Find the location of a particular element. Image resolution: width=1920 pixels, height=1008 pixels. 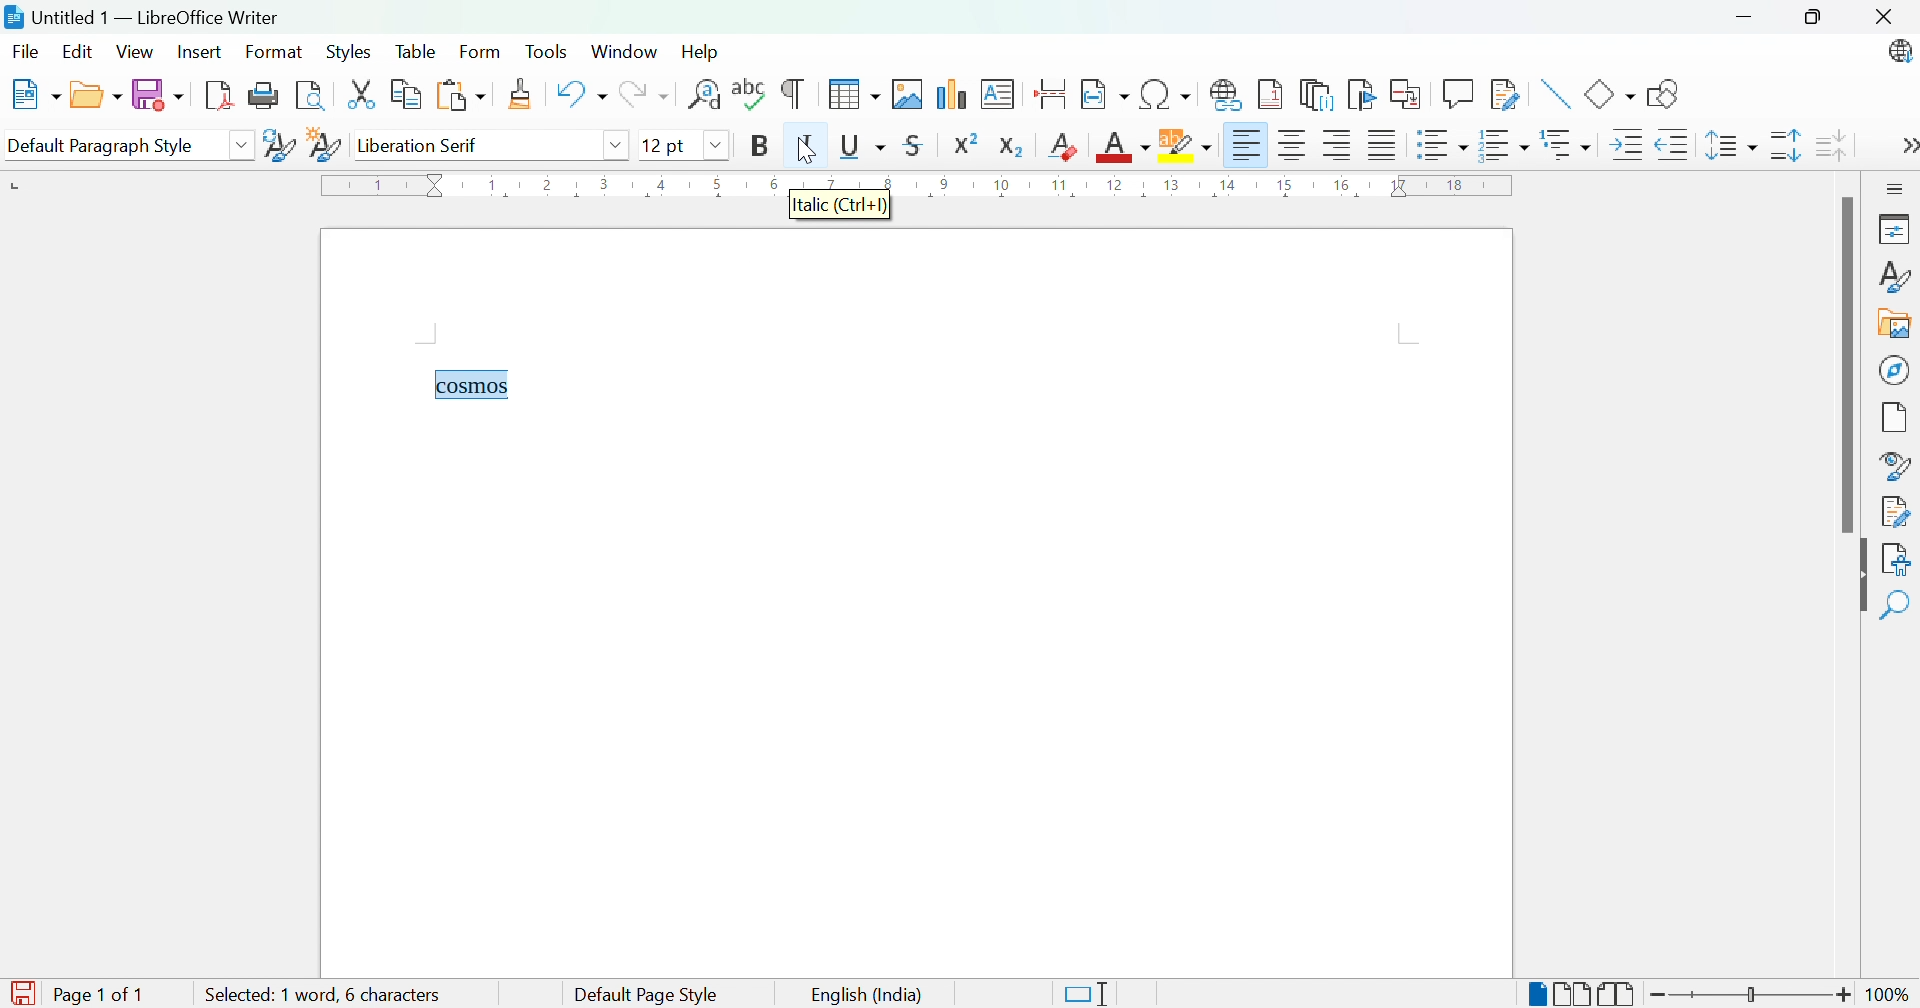

Align right is located at coordinates (1342, 147).